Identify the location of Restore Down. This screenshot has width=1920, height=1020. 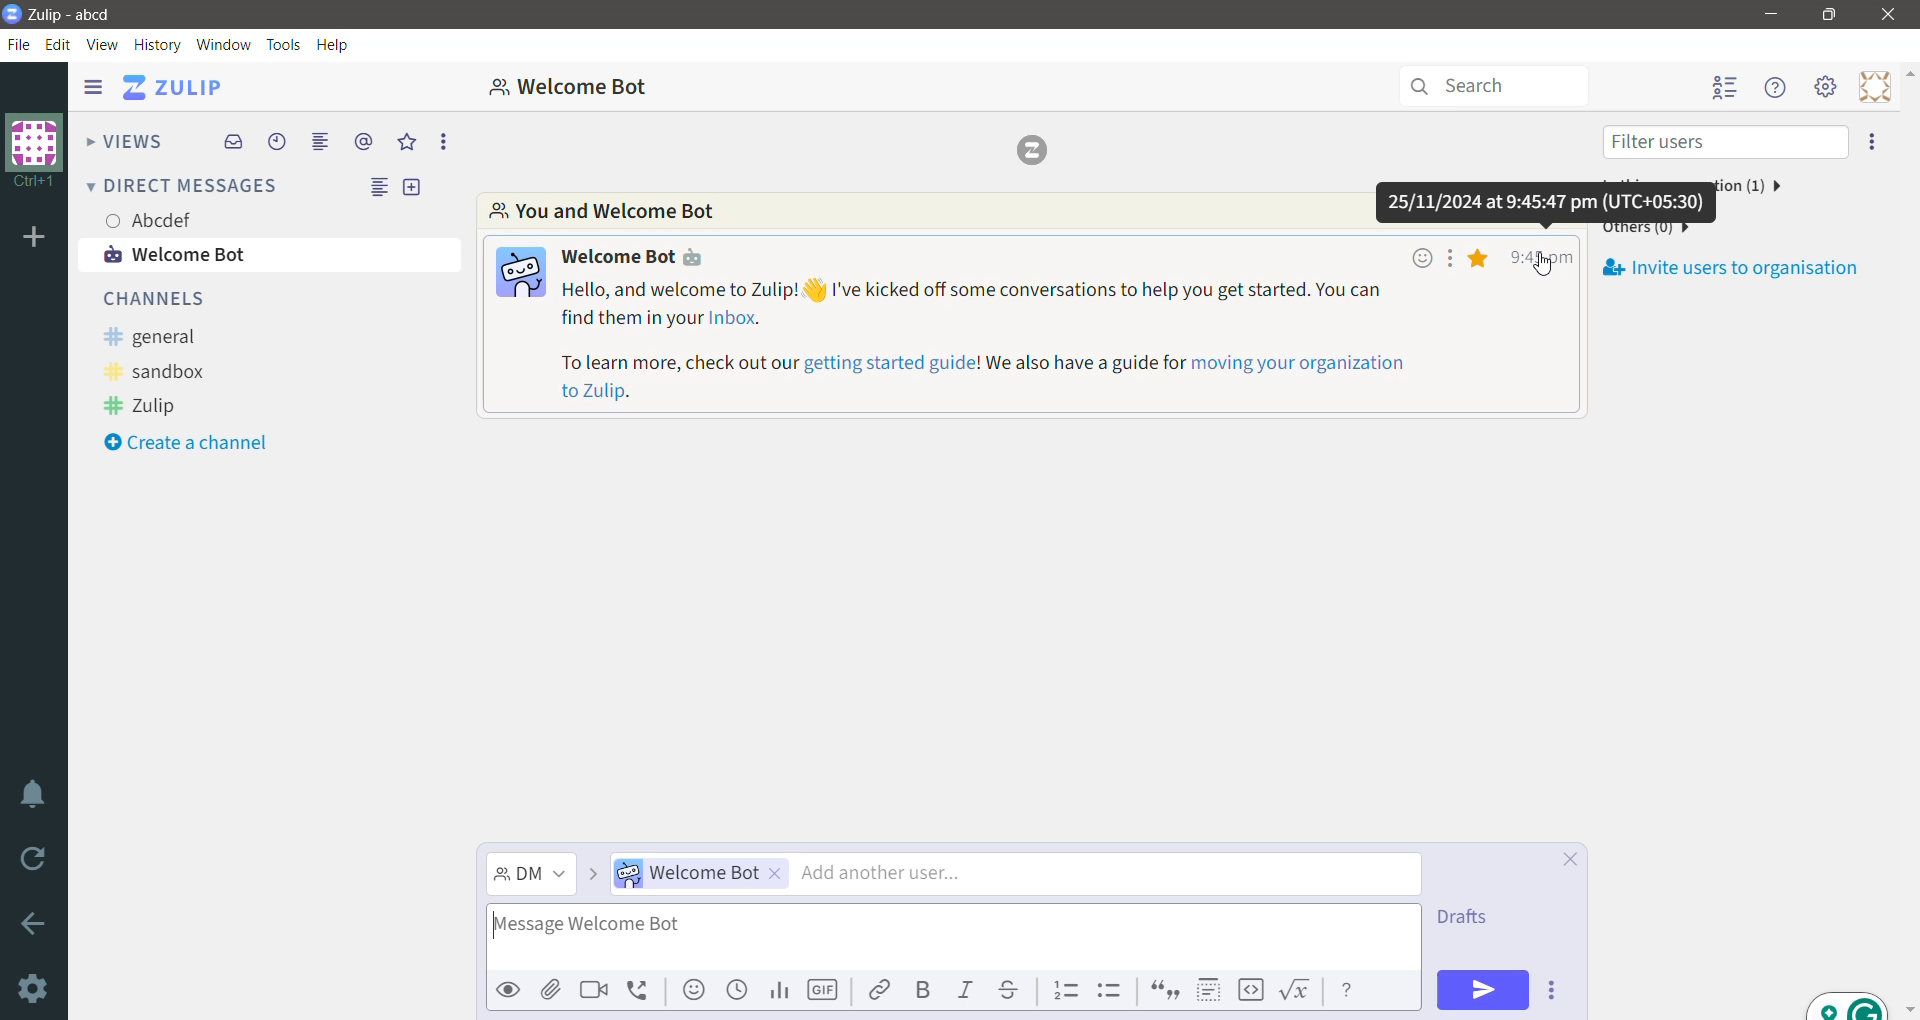
(1828, 15).